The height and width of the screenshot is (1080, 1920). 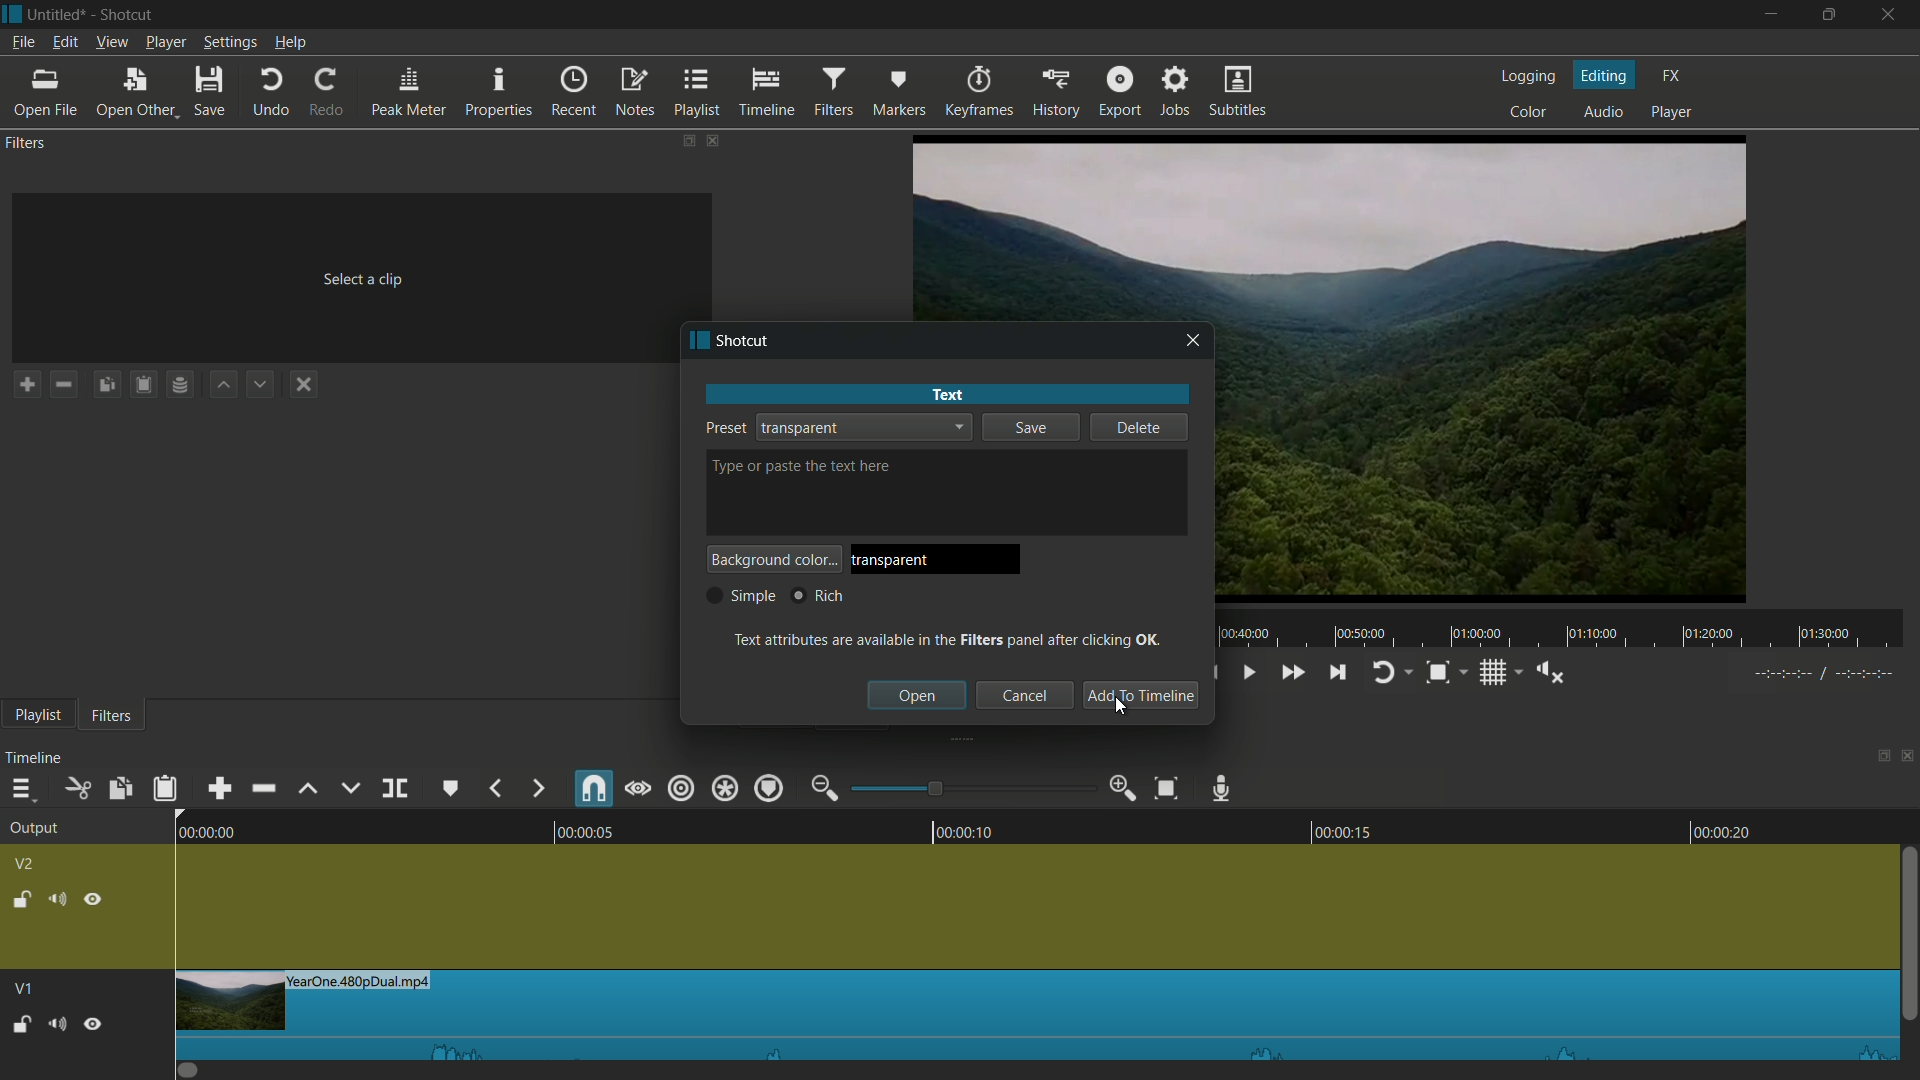 I want to click on Volume, so click(x=56, y=1022).